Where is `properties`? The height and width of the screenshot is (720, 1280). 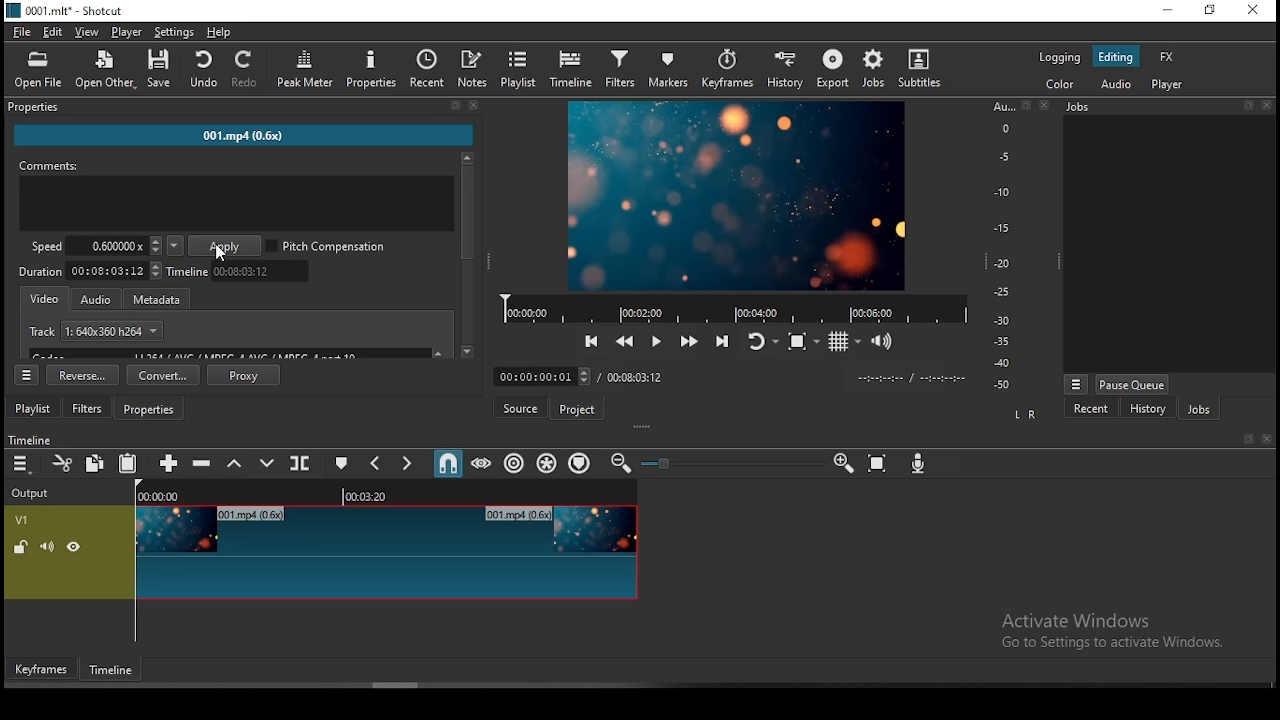
properties is located at coordinates (149, 408).